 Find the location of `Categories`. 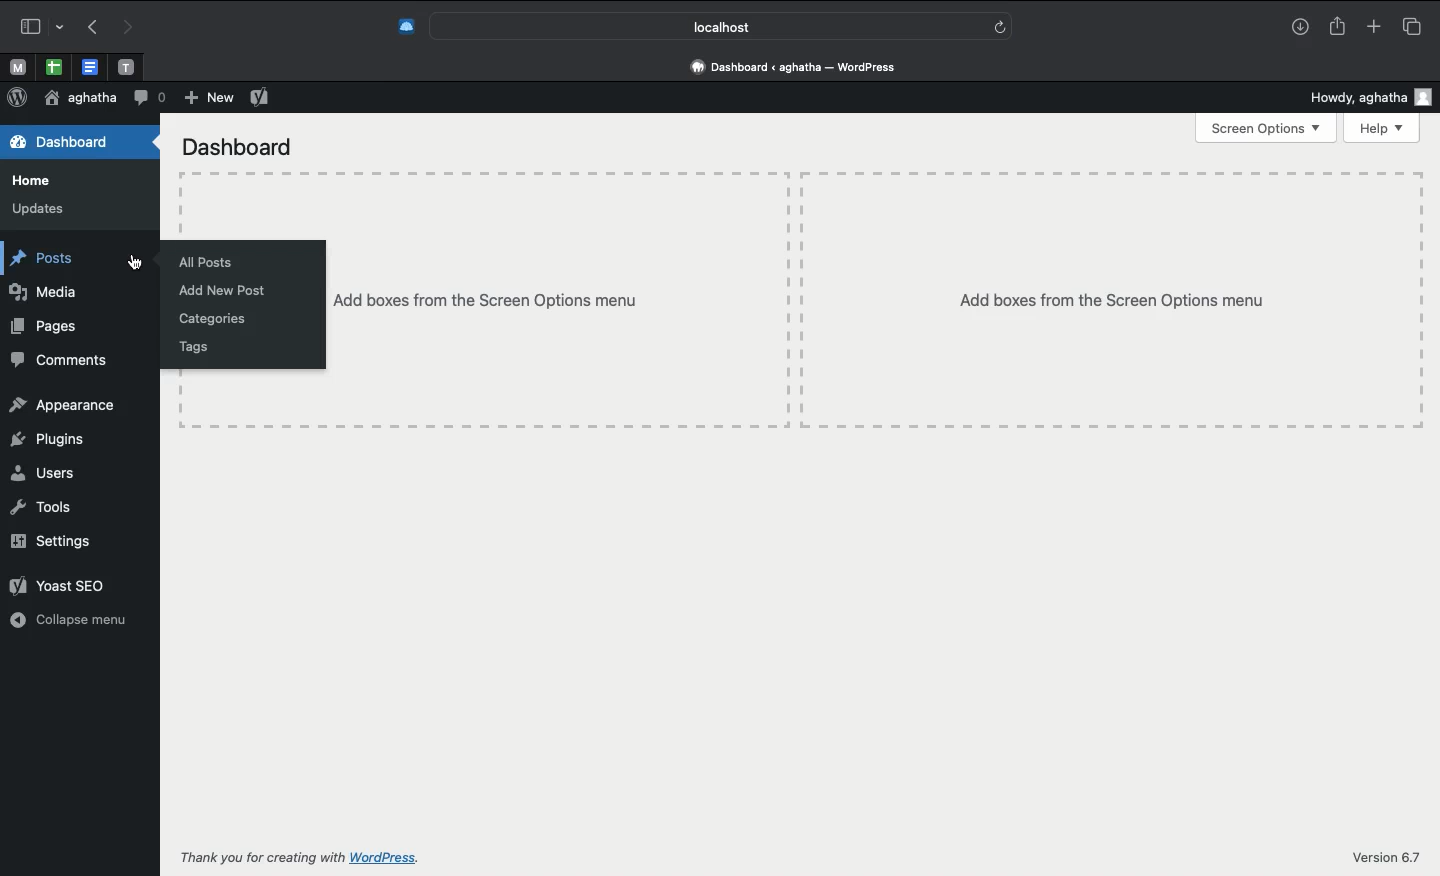

Categories is located at coordinates (215, 318).